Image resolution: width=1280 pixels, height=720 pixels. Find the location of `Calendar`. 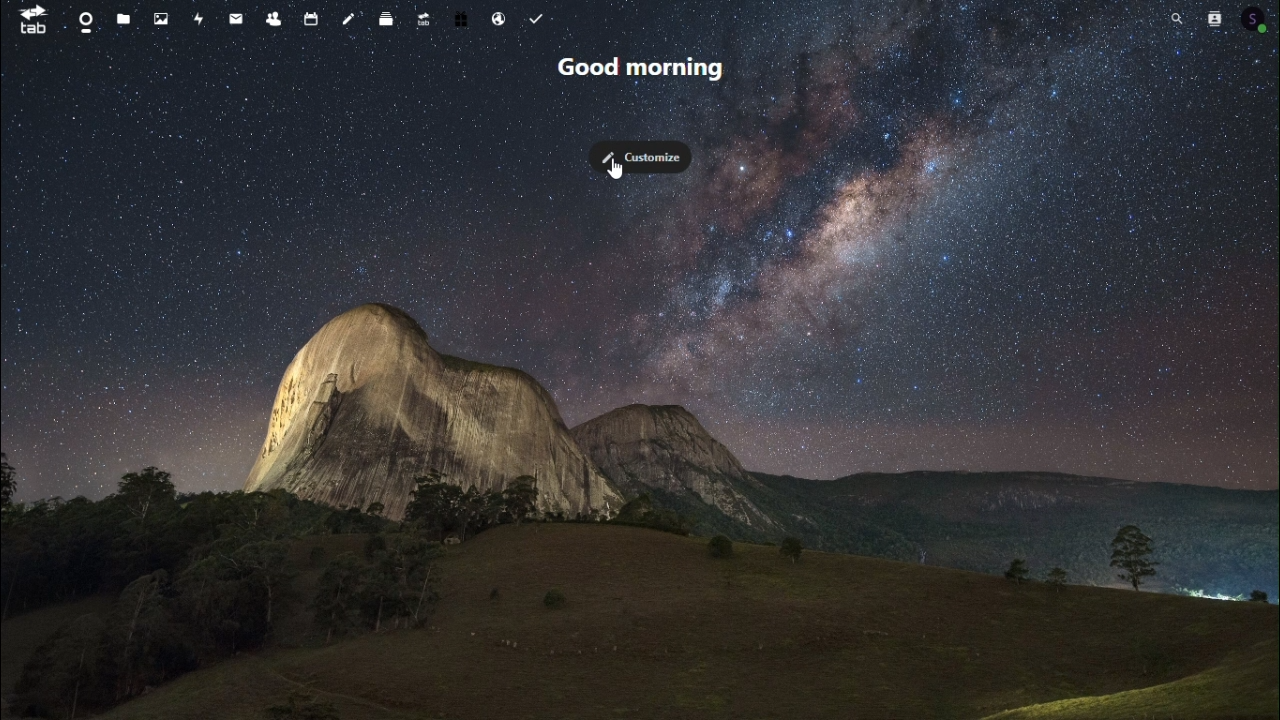

Calendar is located at coordinates (313, 16).